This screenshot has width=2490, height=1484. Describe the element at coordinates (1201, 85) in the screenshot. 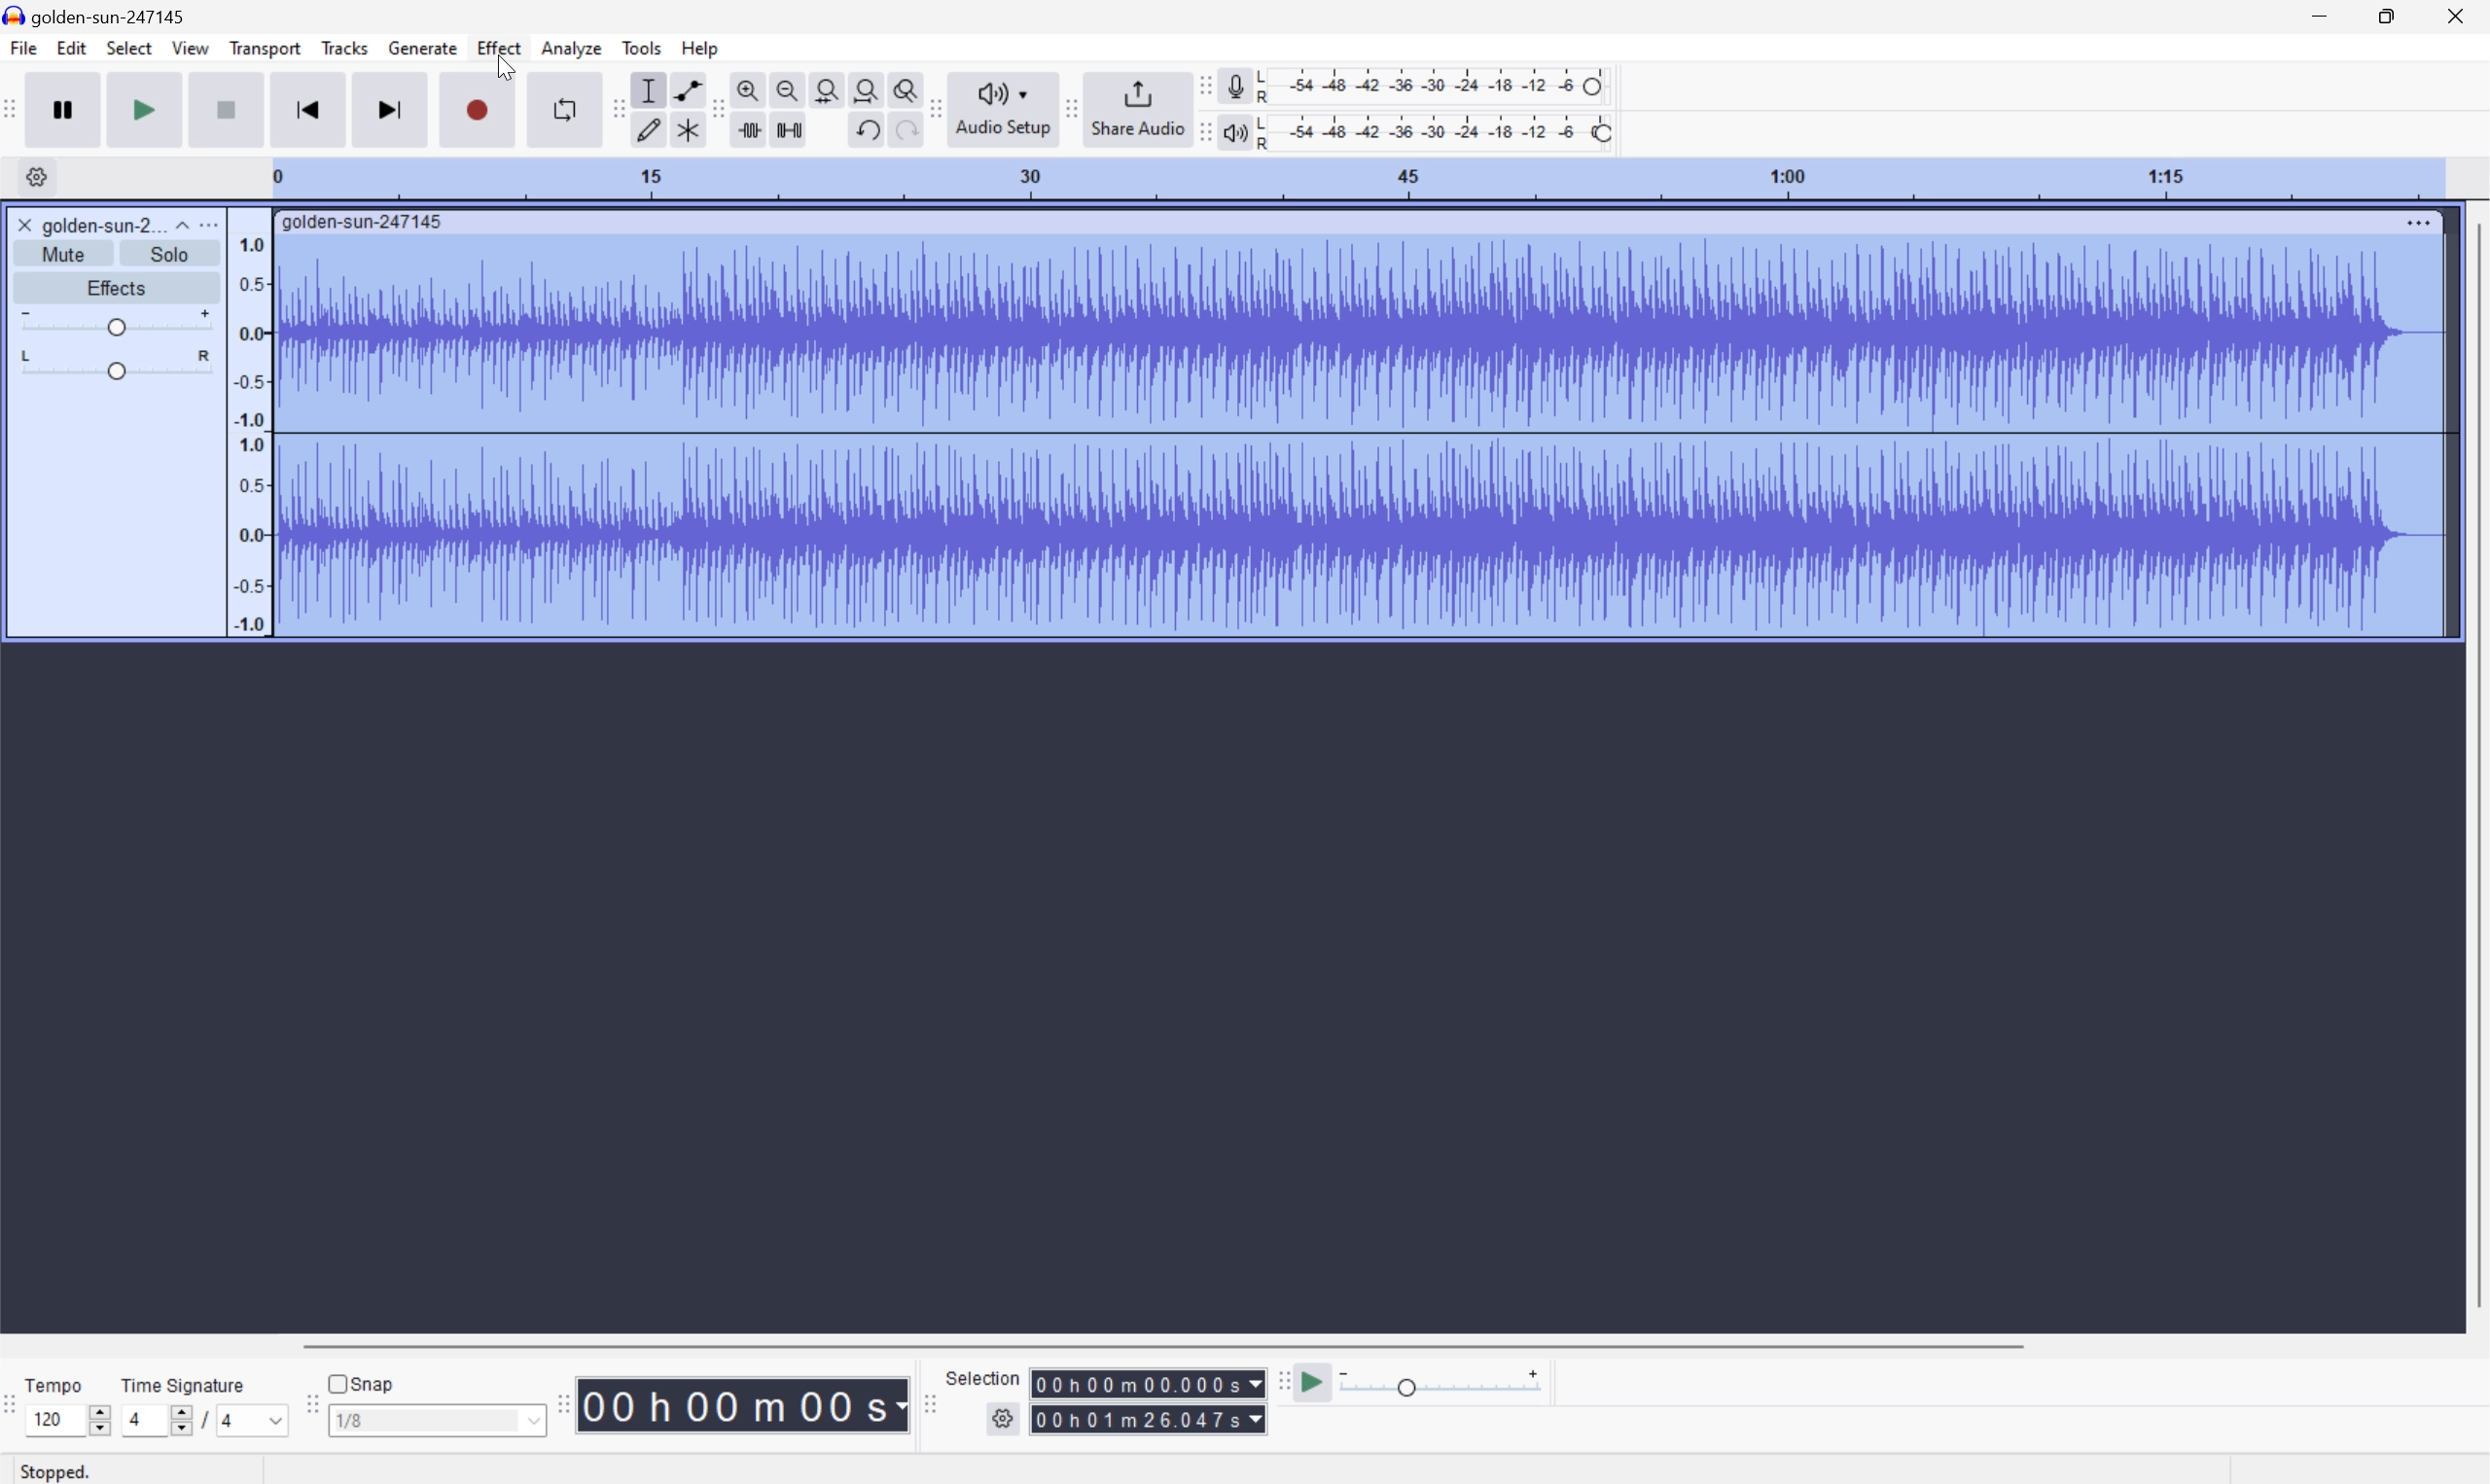

I see `Audacity recording meter toolbar` at that location.